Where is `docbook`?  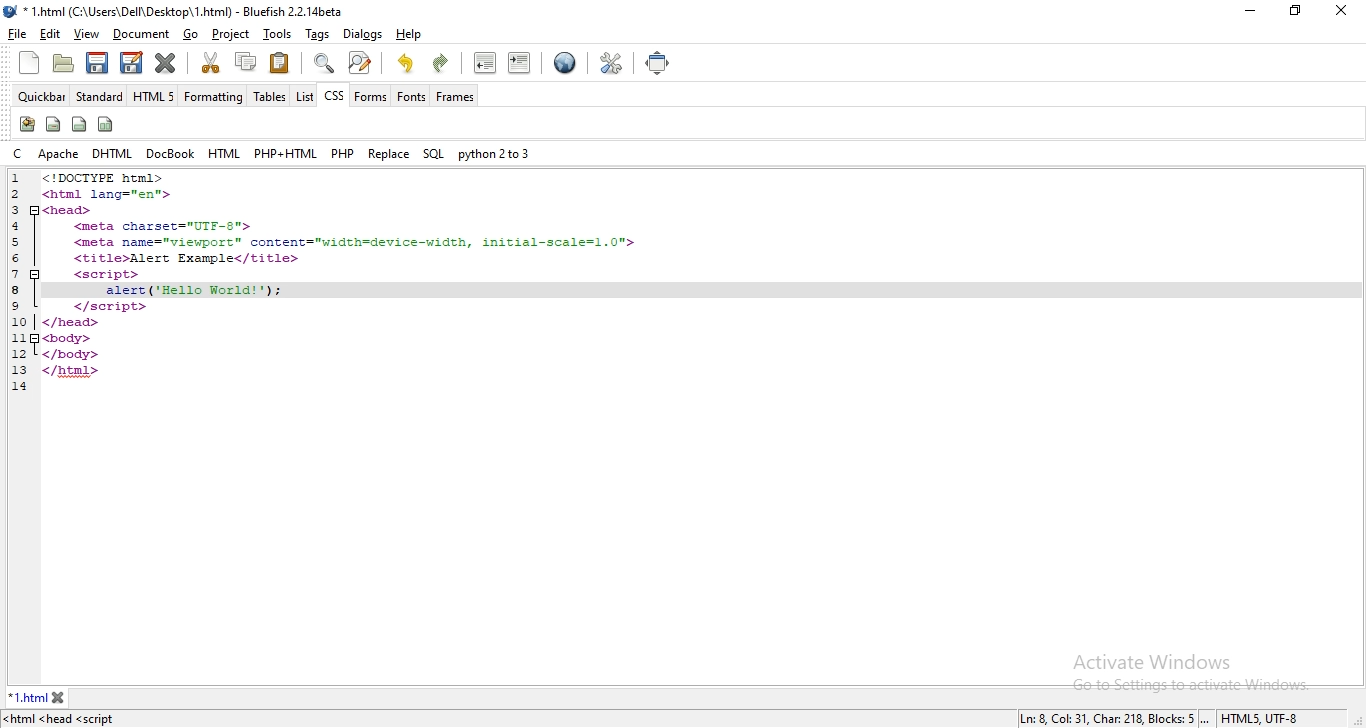
docbook is located at coordinates (169, 153).